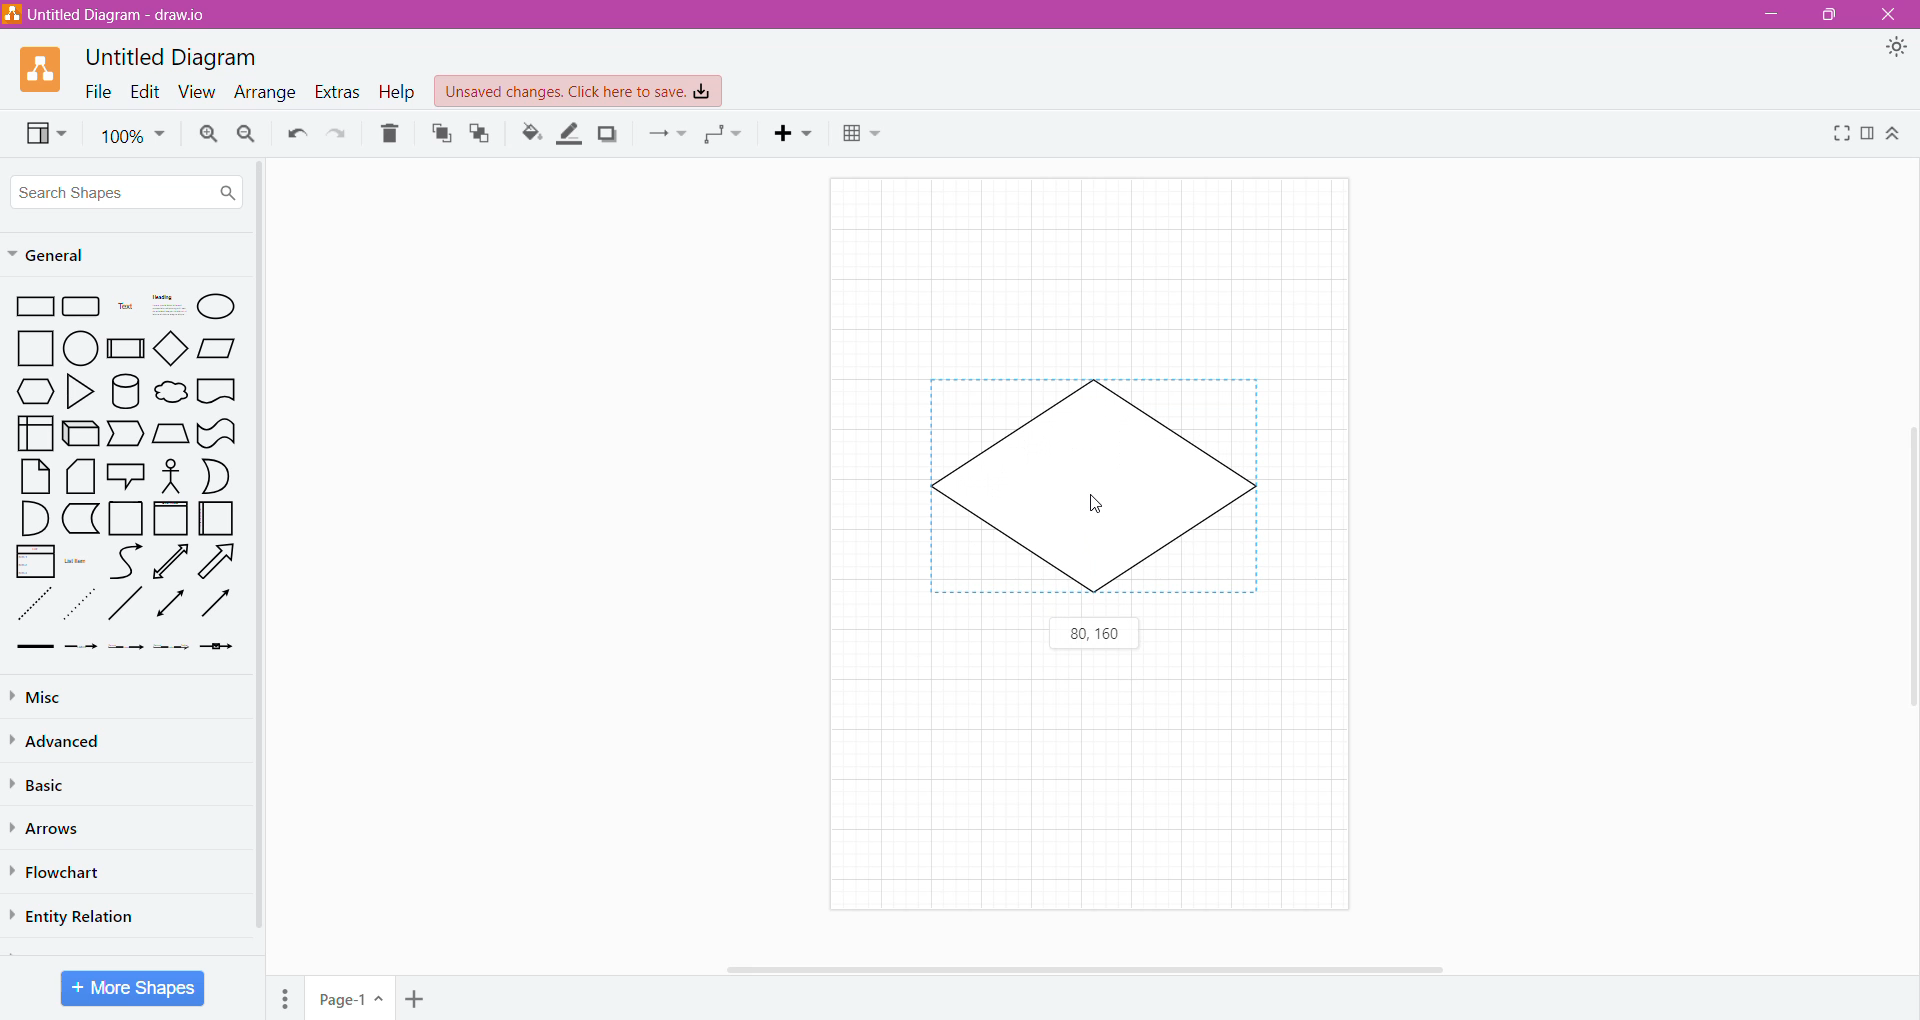 This screenshot has width=1920, height=1020. What do you see at coordinates (217, 522) in the screenshot?
I see `Horizontal Container` at bounding box center [217, 522].